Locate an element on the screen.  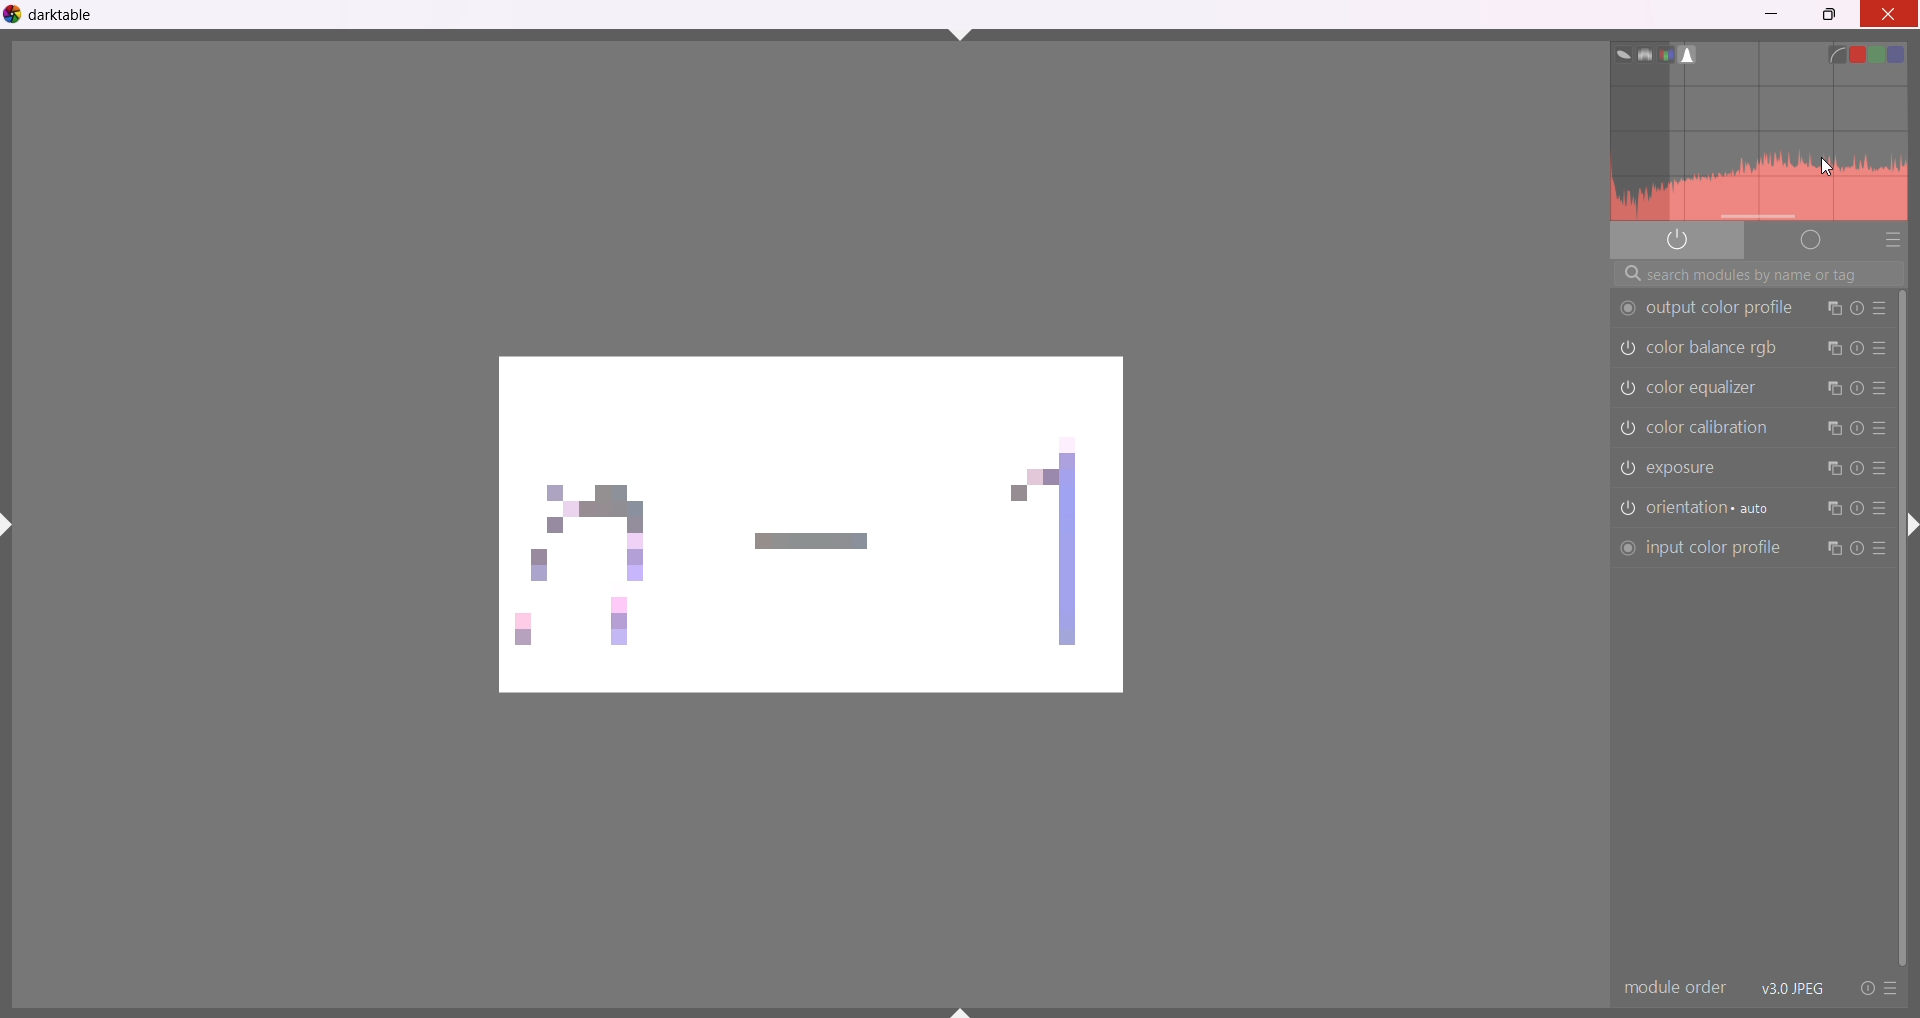
output color profile is located at coordinates (1706, 309).